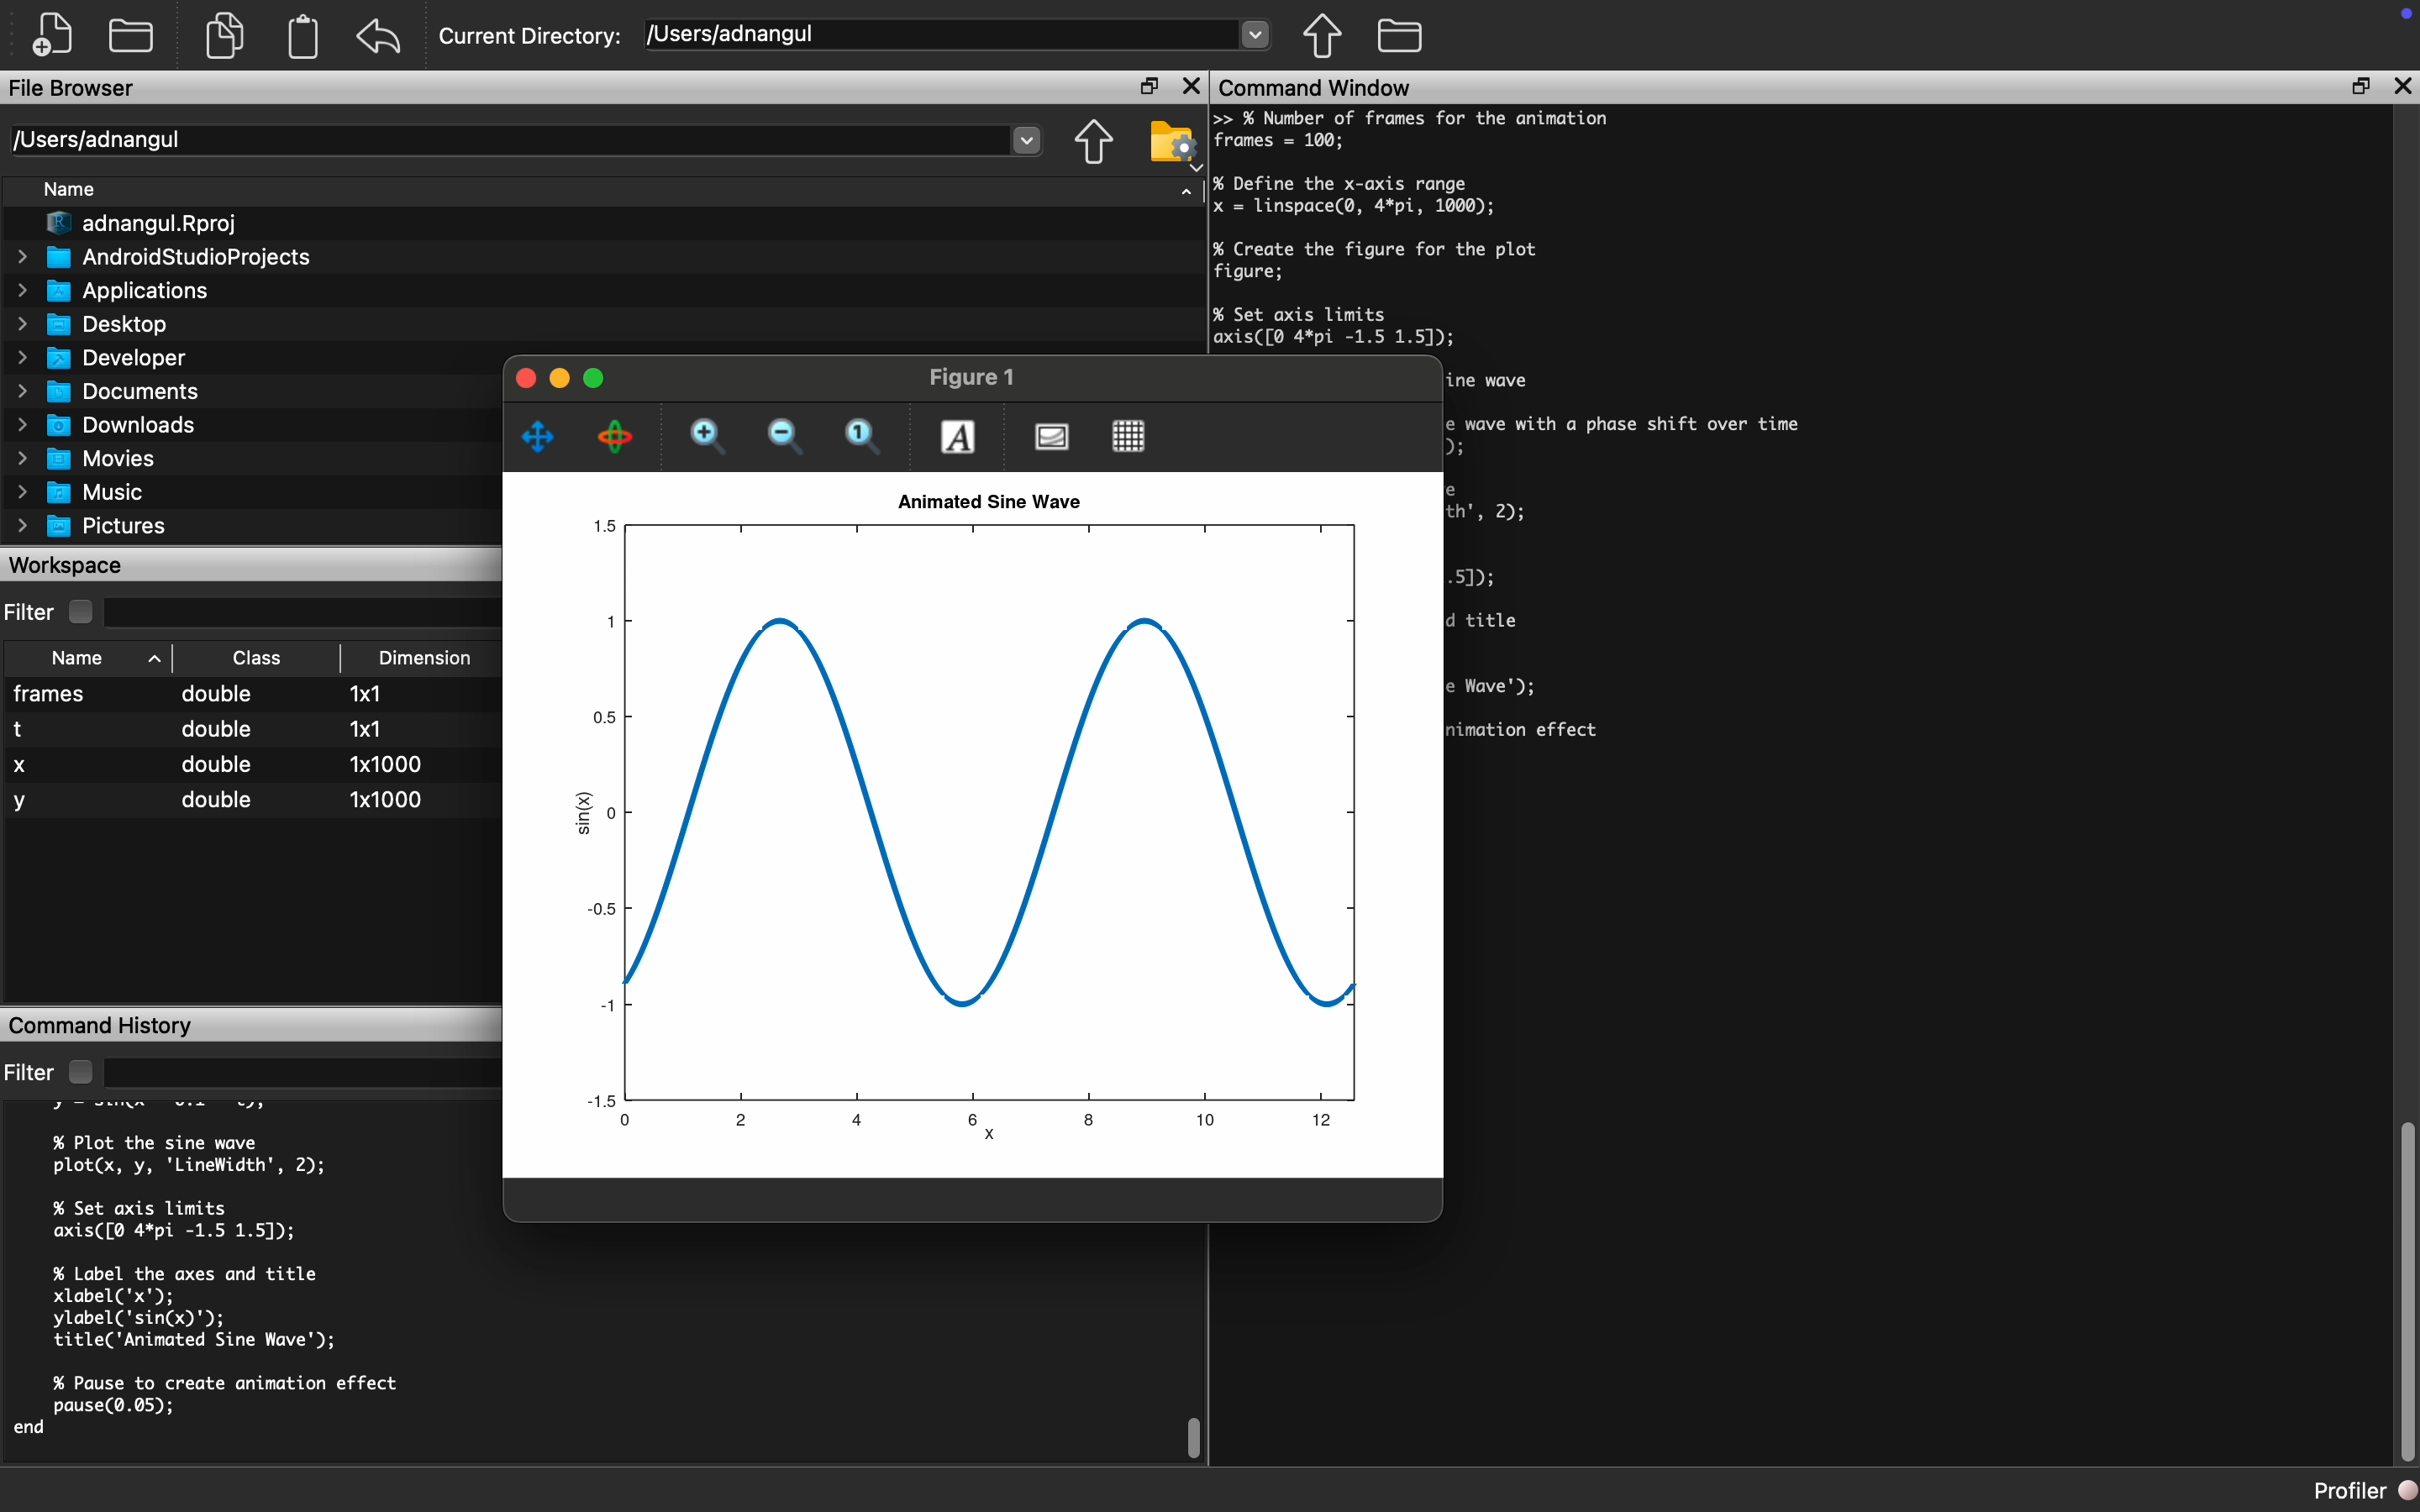 The height and width of the screenshot is (1512, 2420). I want to click on Font, so click(959, 437).